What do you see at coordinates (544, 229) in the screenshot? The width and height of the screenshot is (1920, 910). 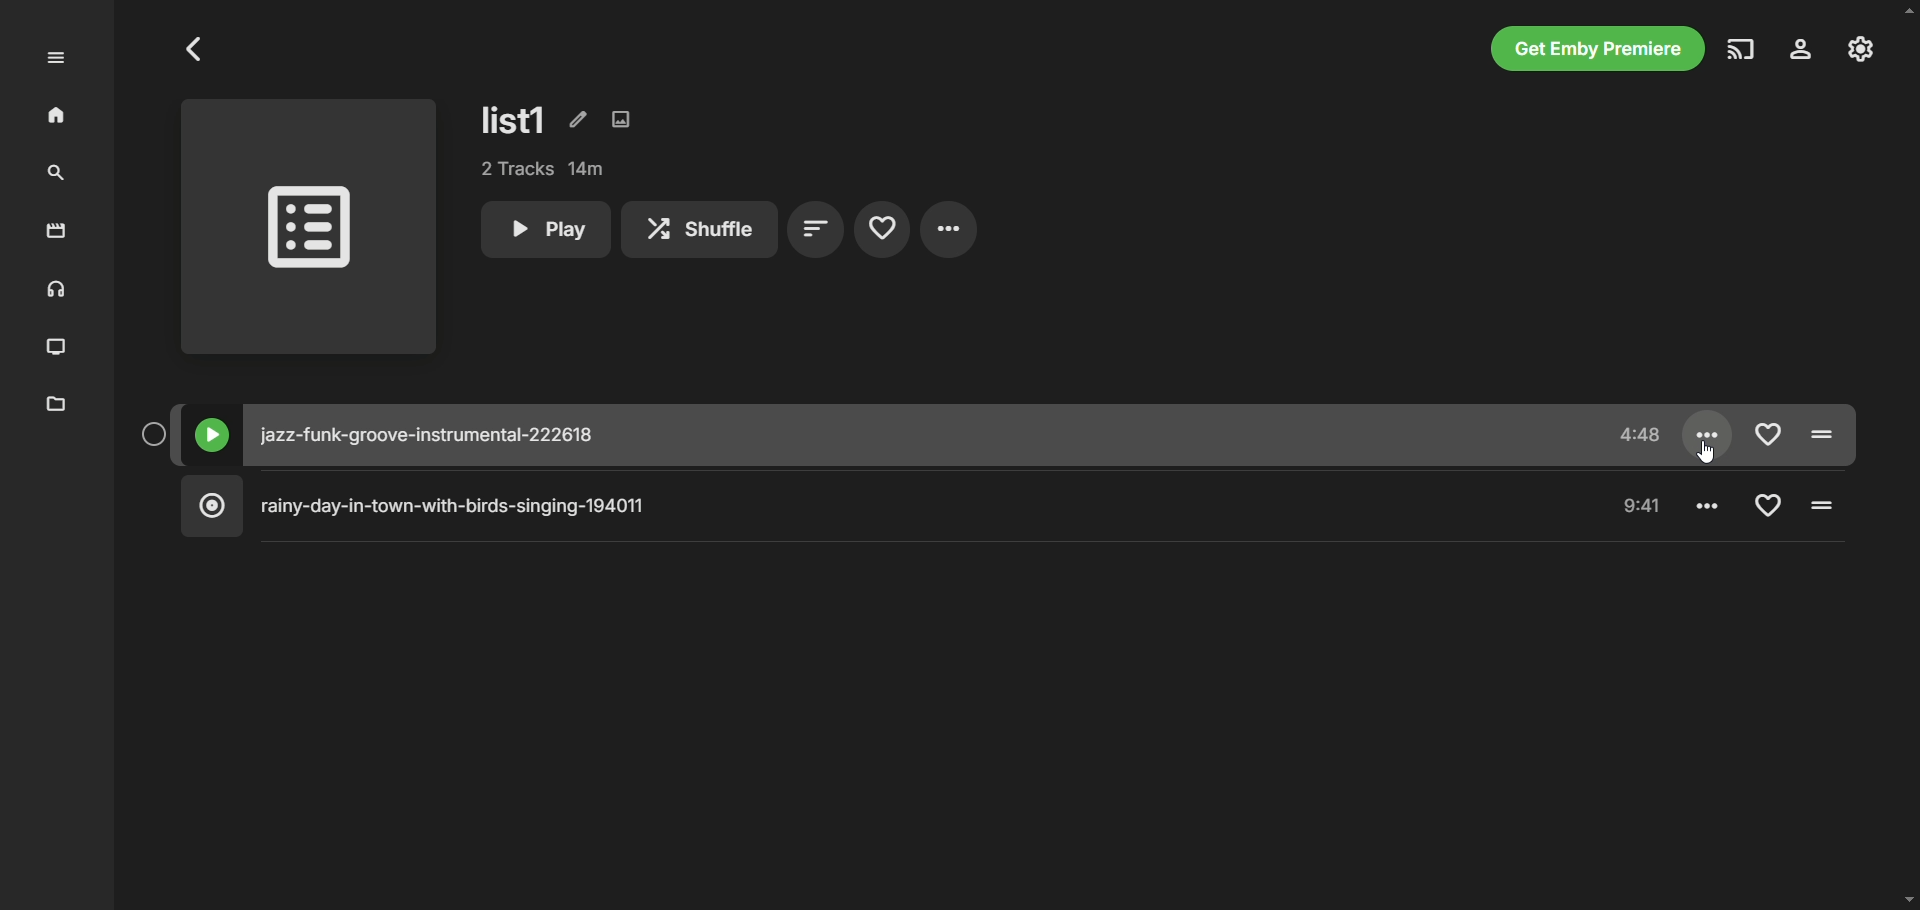 I see `play` at bounding box center [544, 229].